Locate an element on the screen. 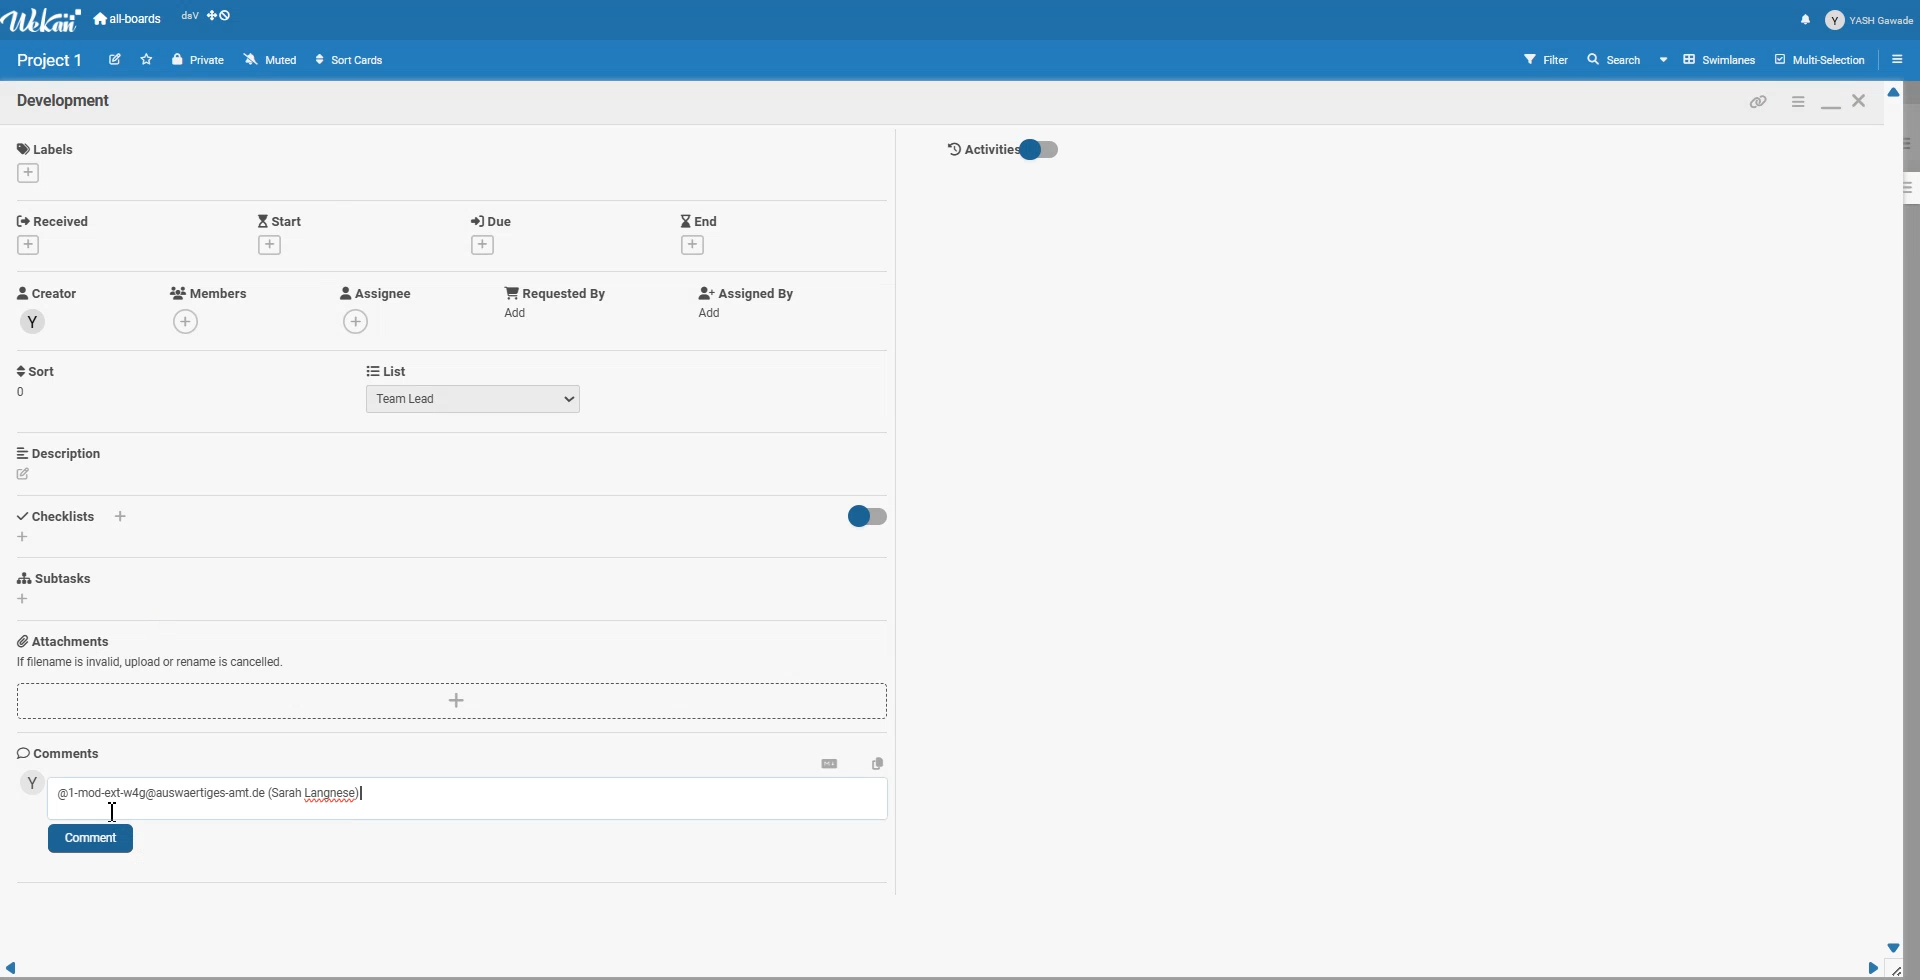  Close is located at coordinates (1861, 100).